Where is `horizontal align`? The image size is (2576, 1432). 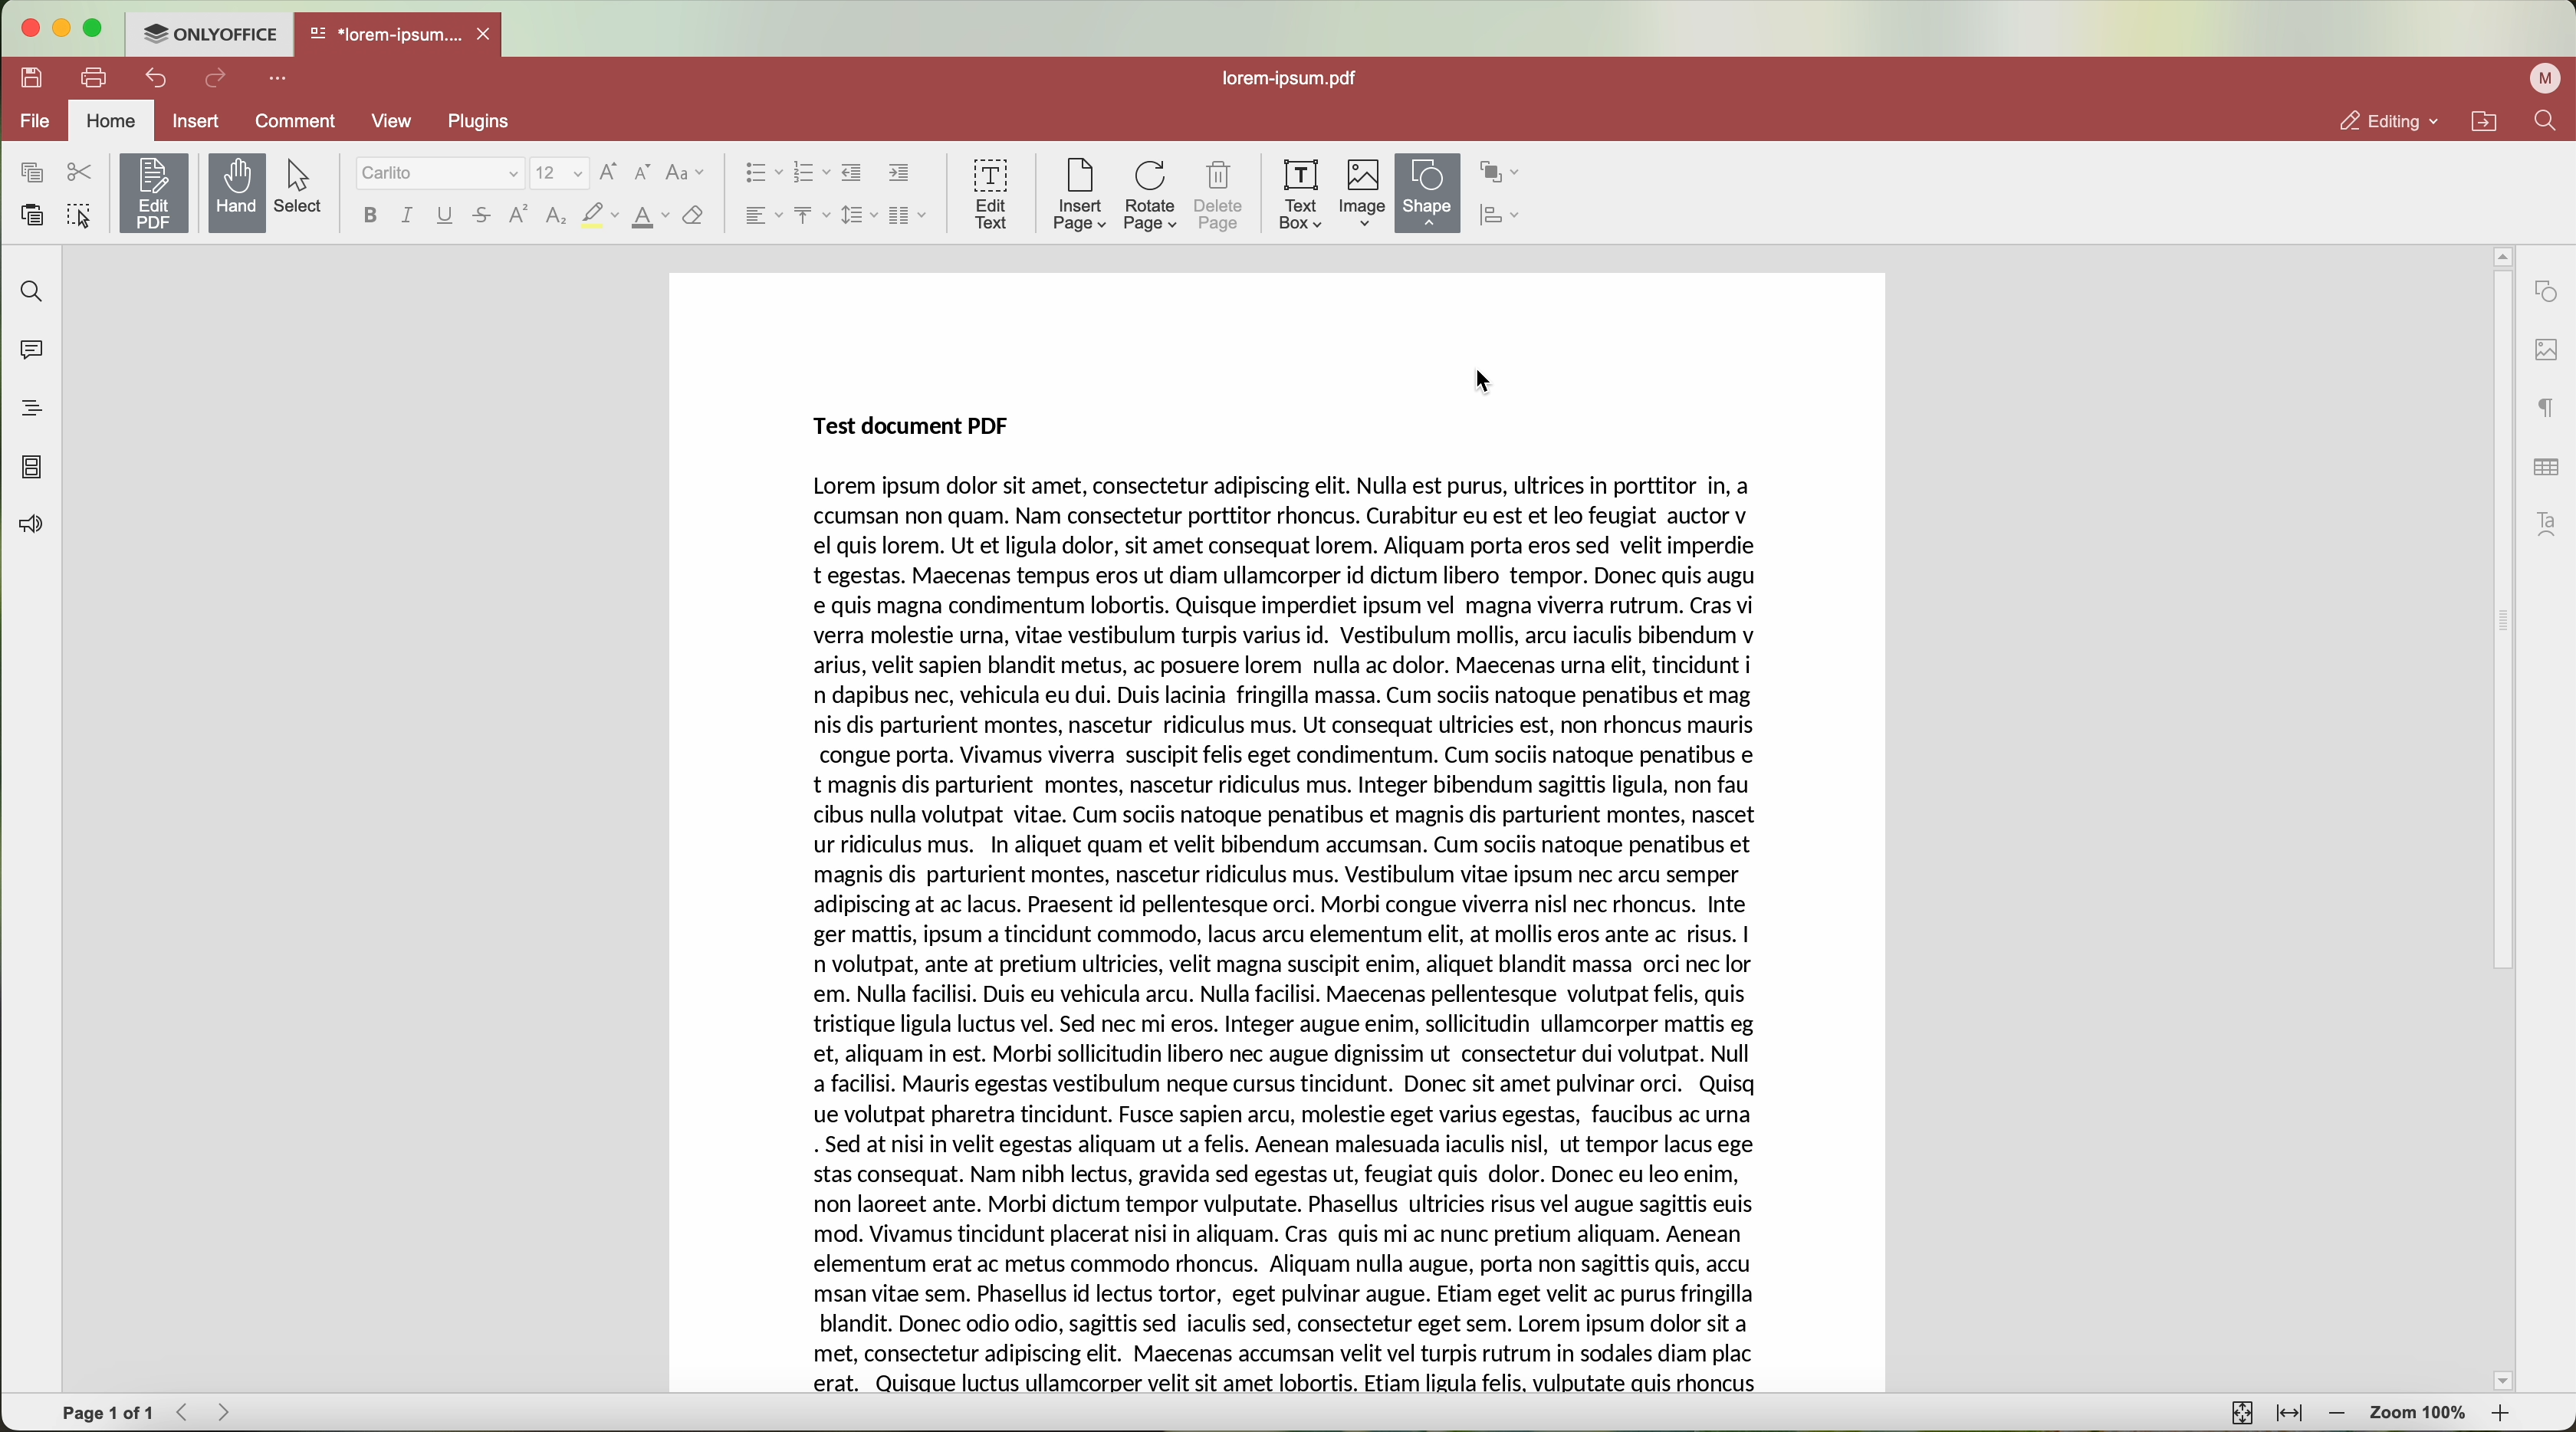 horizontal align is located at coordinates (759, 215).